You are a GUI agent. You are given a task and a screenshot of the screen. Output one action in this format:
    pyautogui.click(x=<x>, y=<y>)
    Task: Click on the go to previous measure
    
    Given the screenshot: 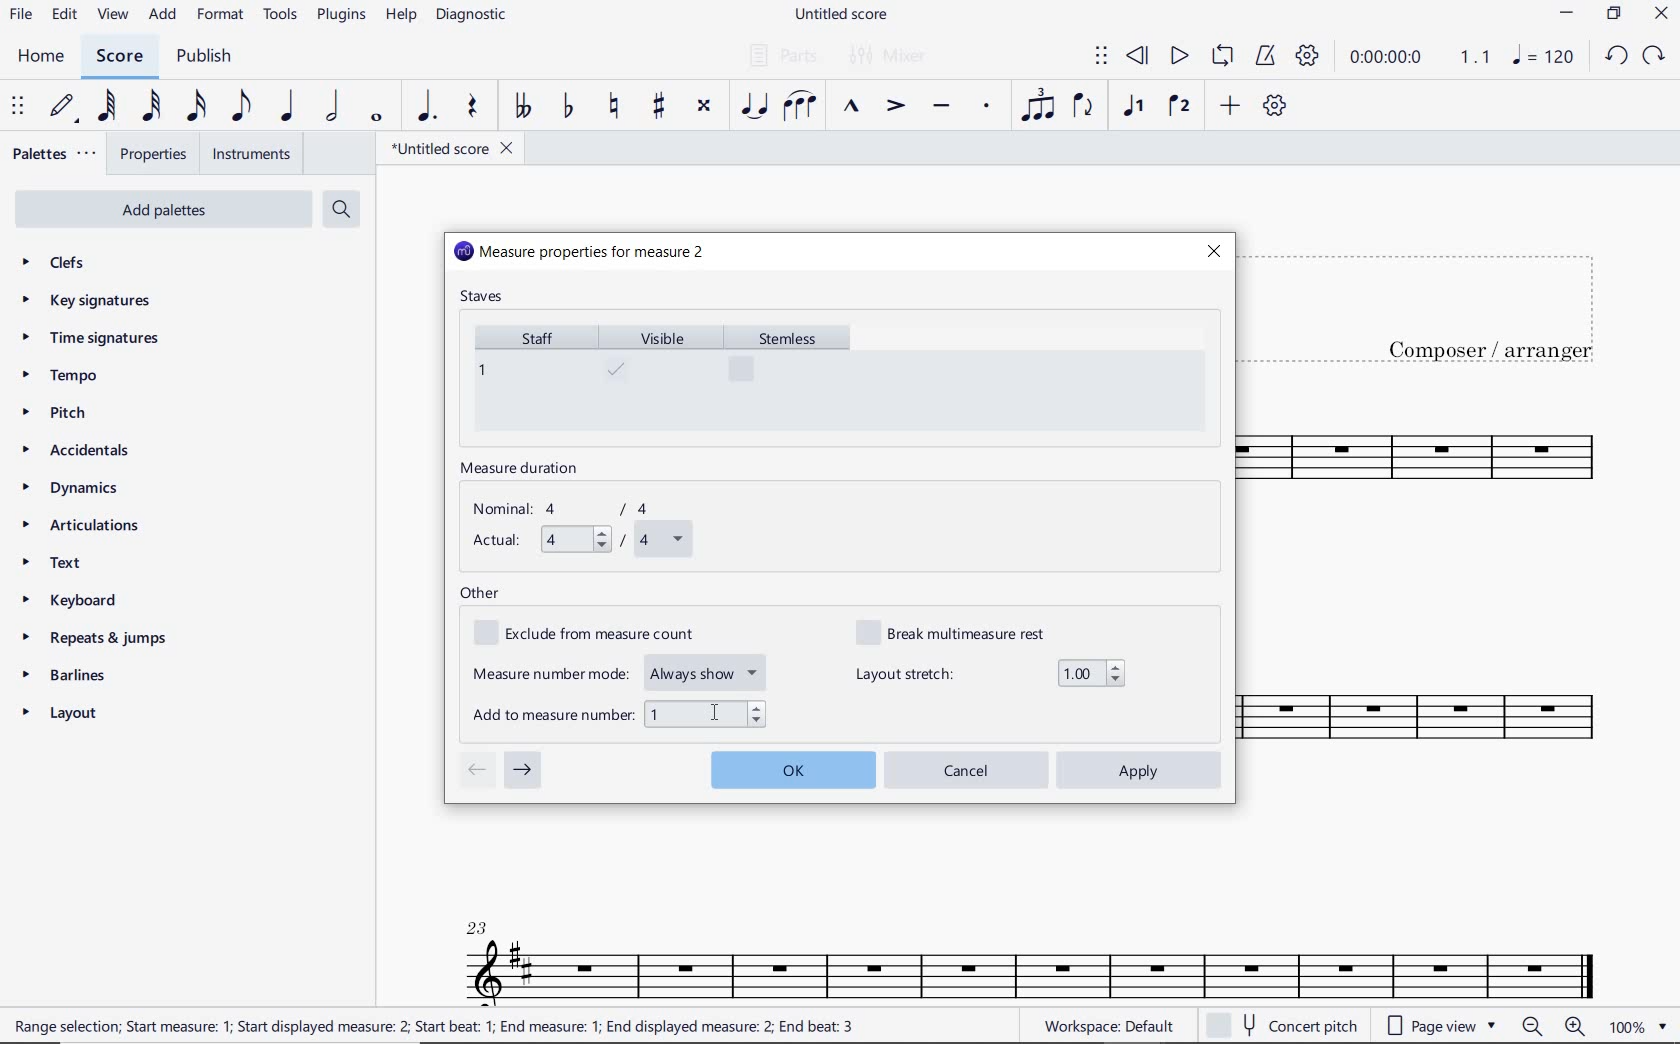 What is the action you would take?
    pyautogui.click(x=476, y=771)
    